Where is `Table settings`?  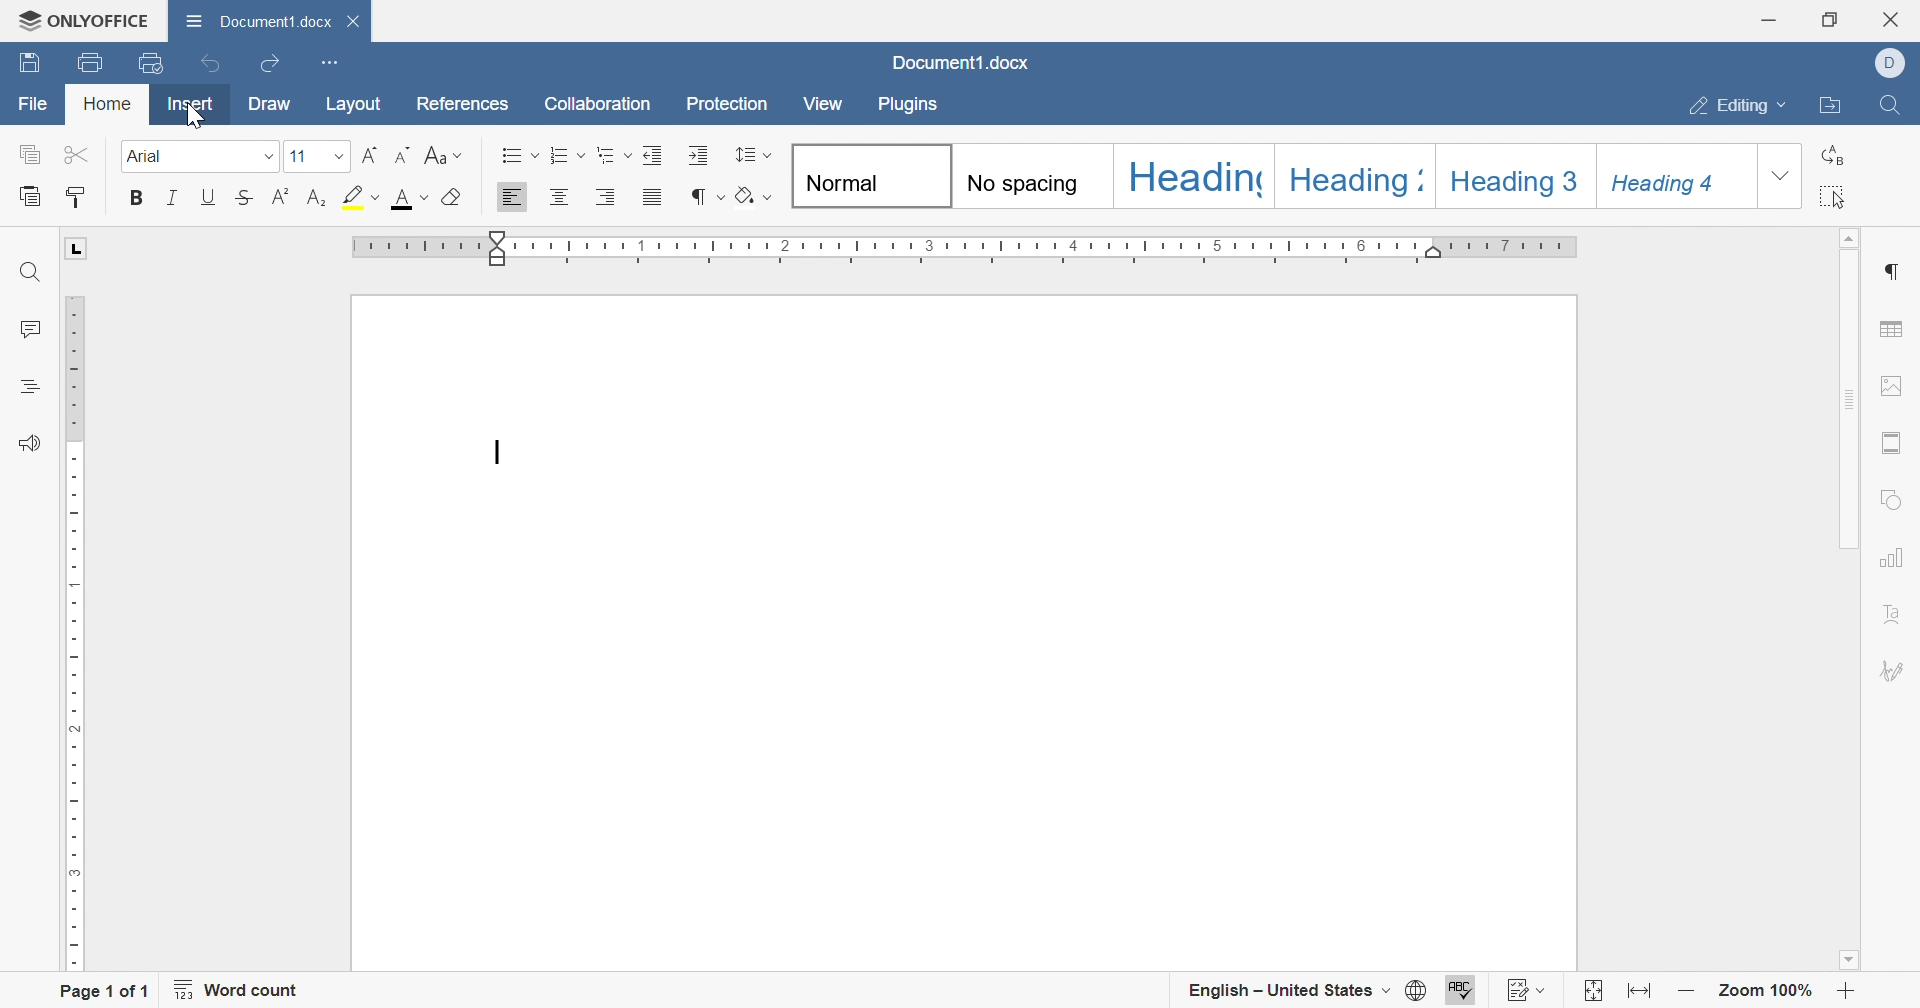
Table settings is located at coordinates (1895, 328).